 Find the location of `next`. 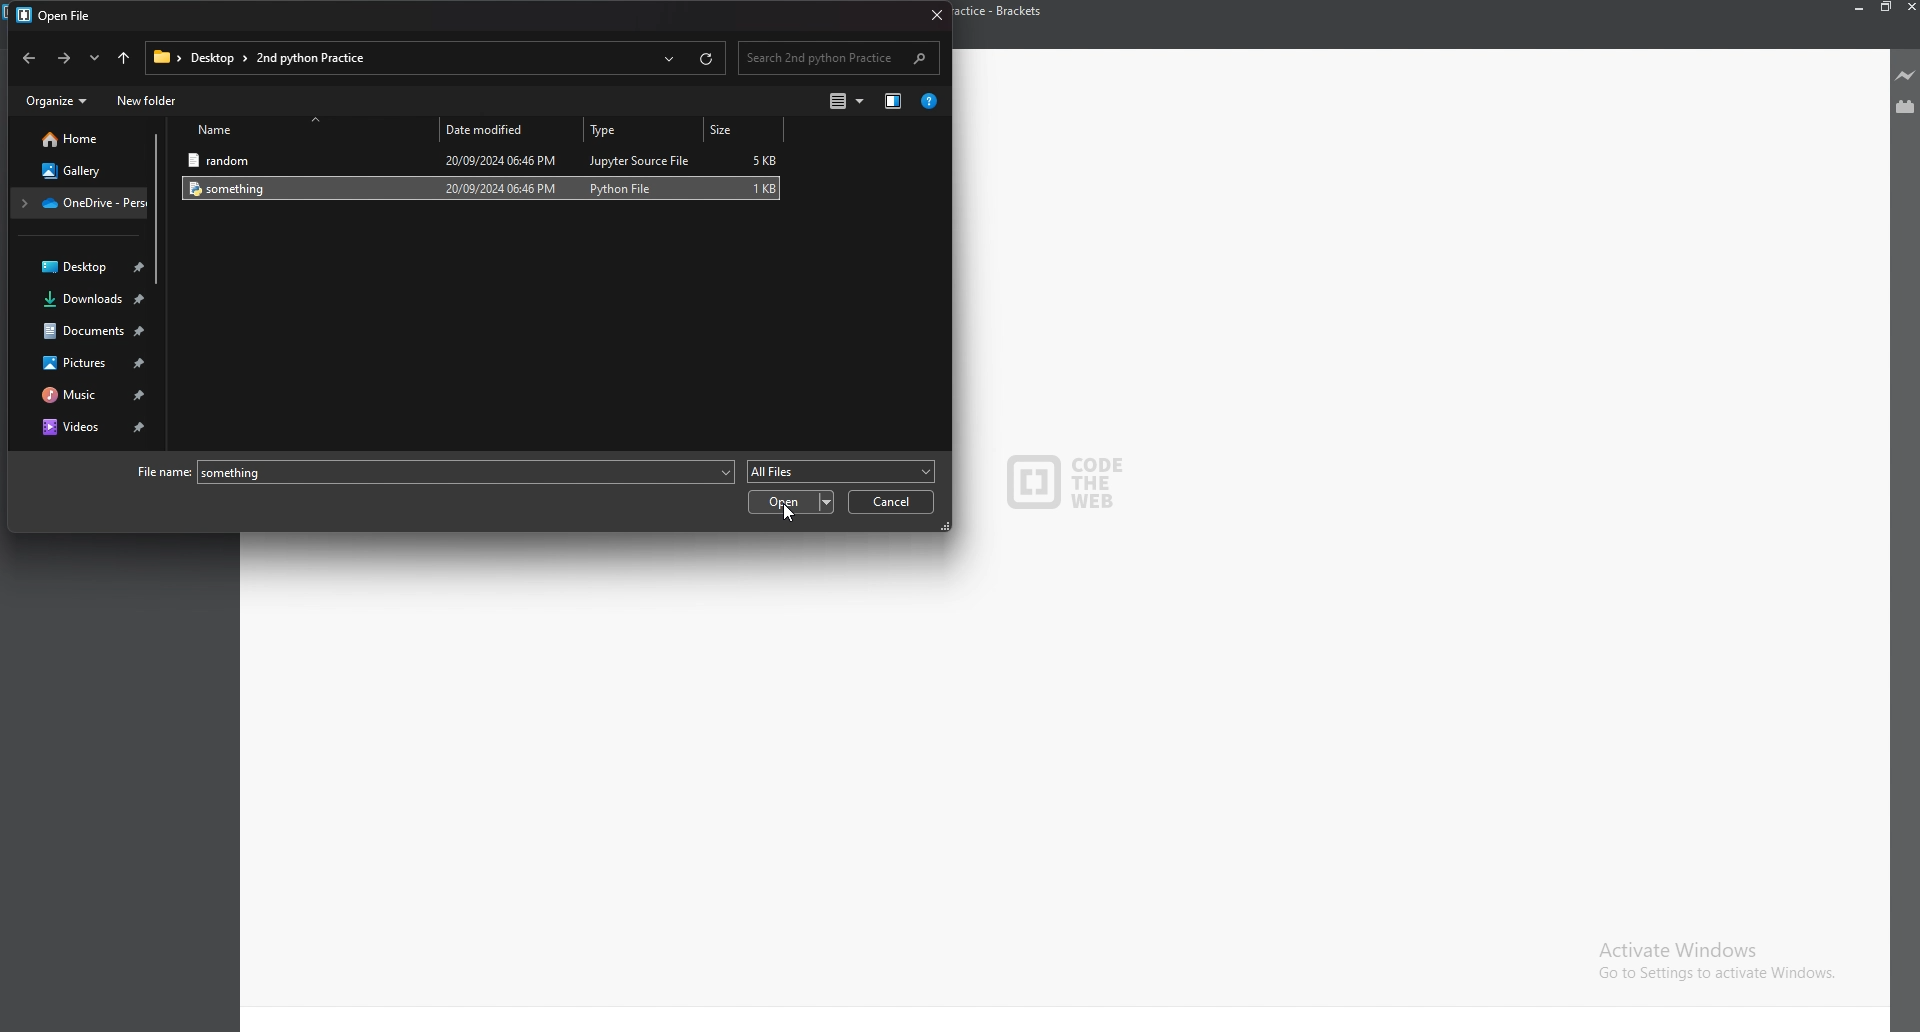

next is located at coordinates (64, 58).